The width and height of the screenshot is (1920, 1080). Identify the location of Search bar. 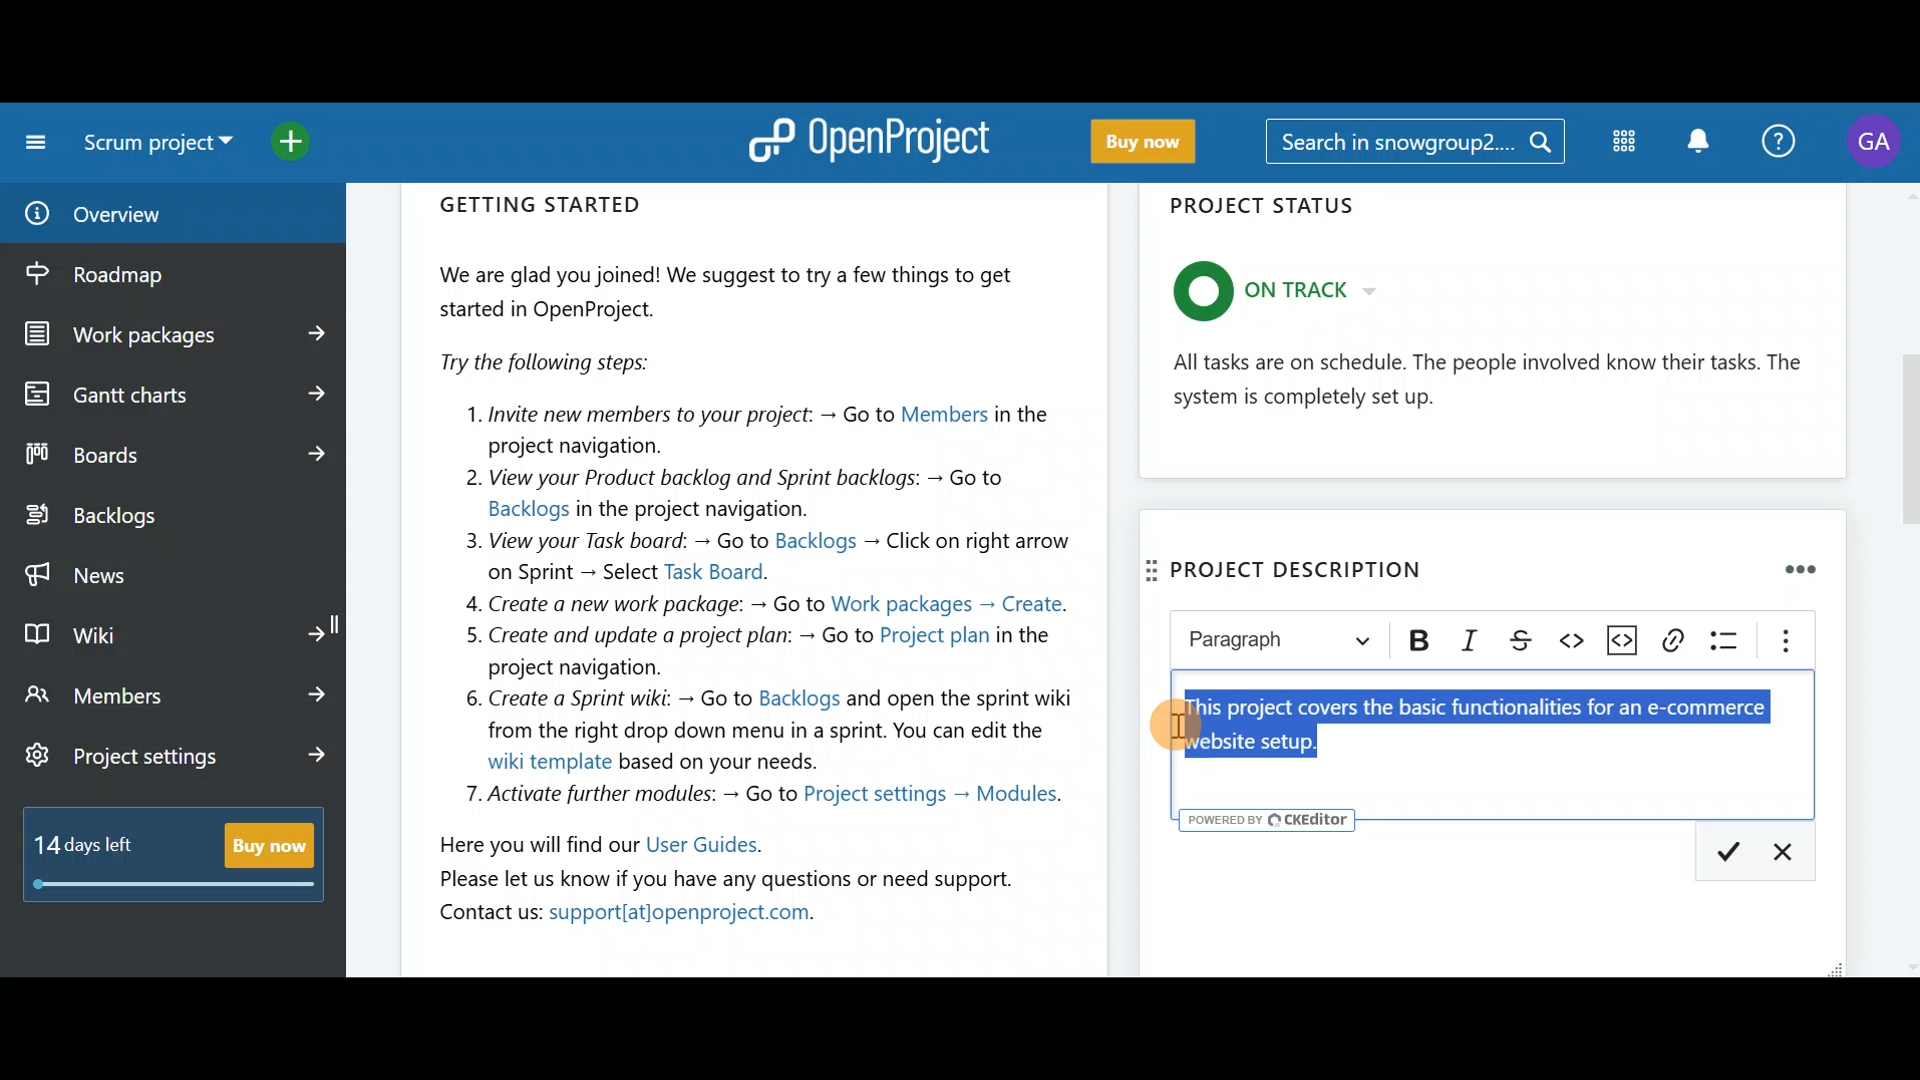
(1414, 145).